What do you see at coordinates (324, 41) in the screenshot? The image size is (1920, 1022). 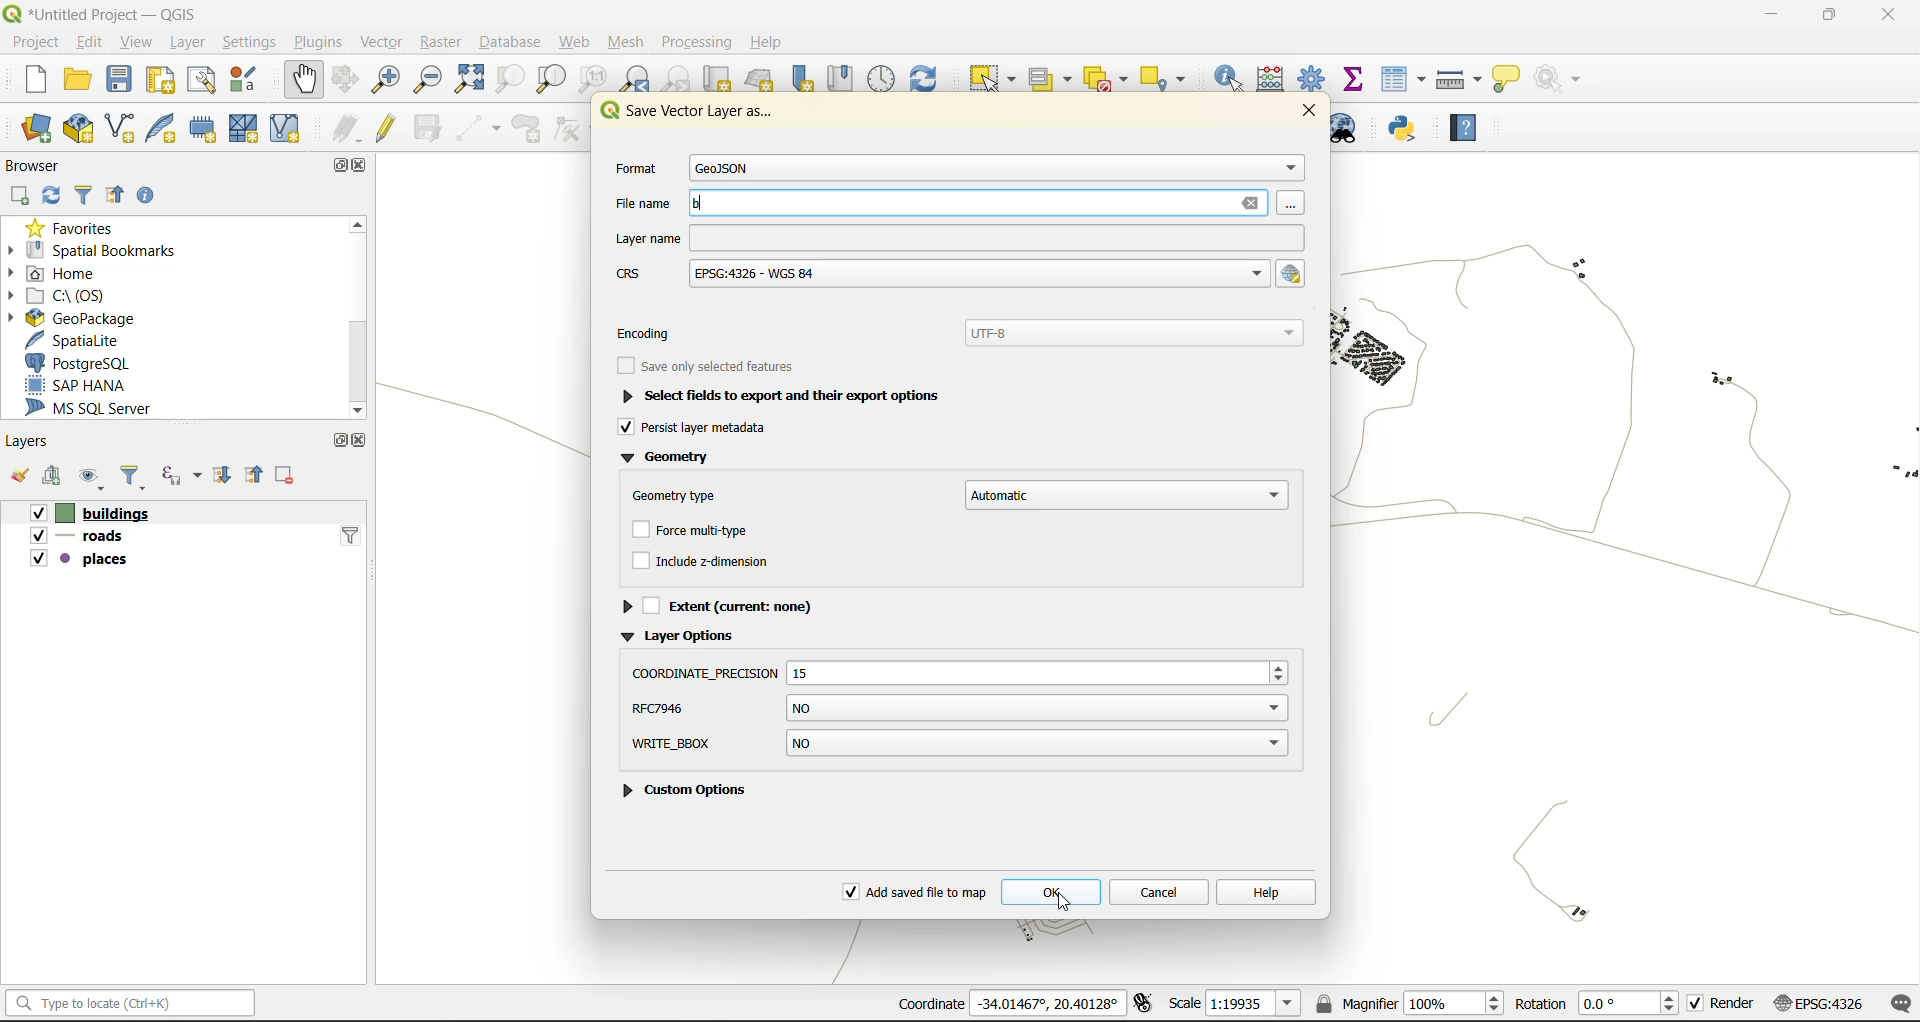 I see `plugins` at bounding box center [324, 41].